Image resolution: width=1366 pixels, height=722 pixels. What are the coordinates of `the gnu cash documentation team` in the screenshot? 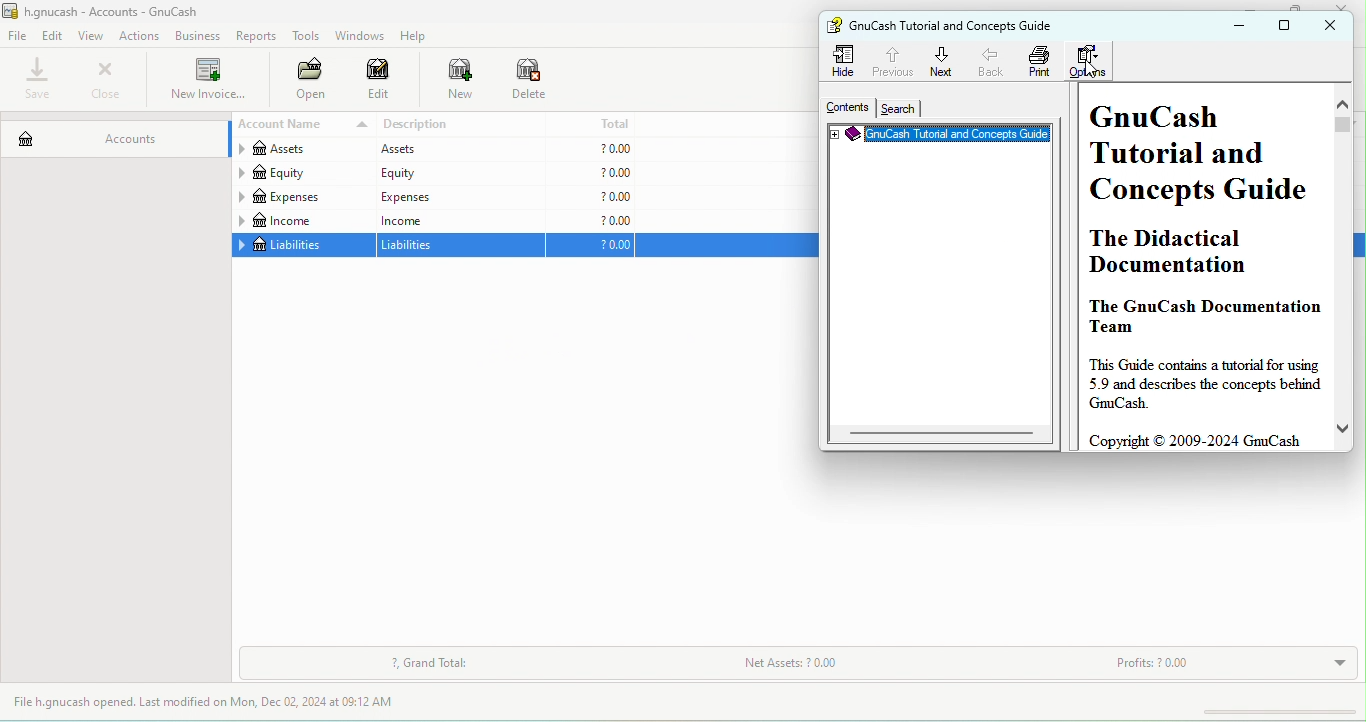 It's located at (1205, 312).